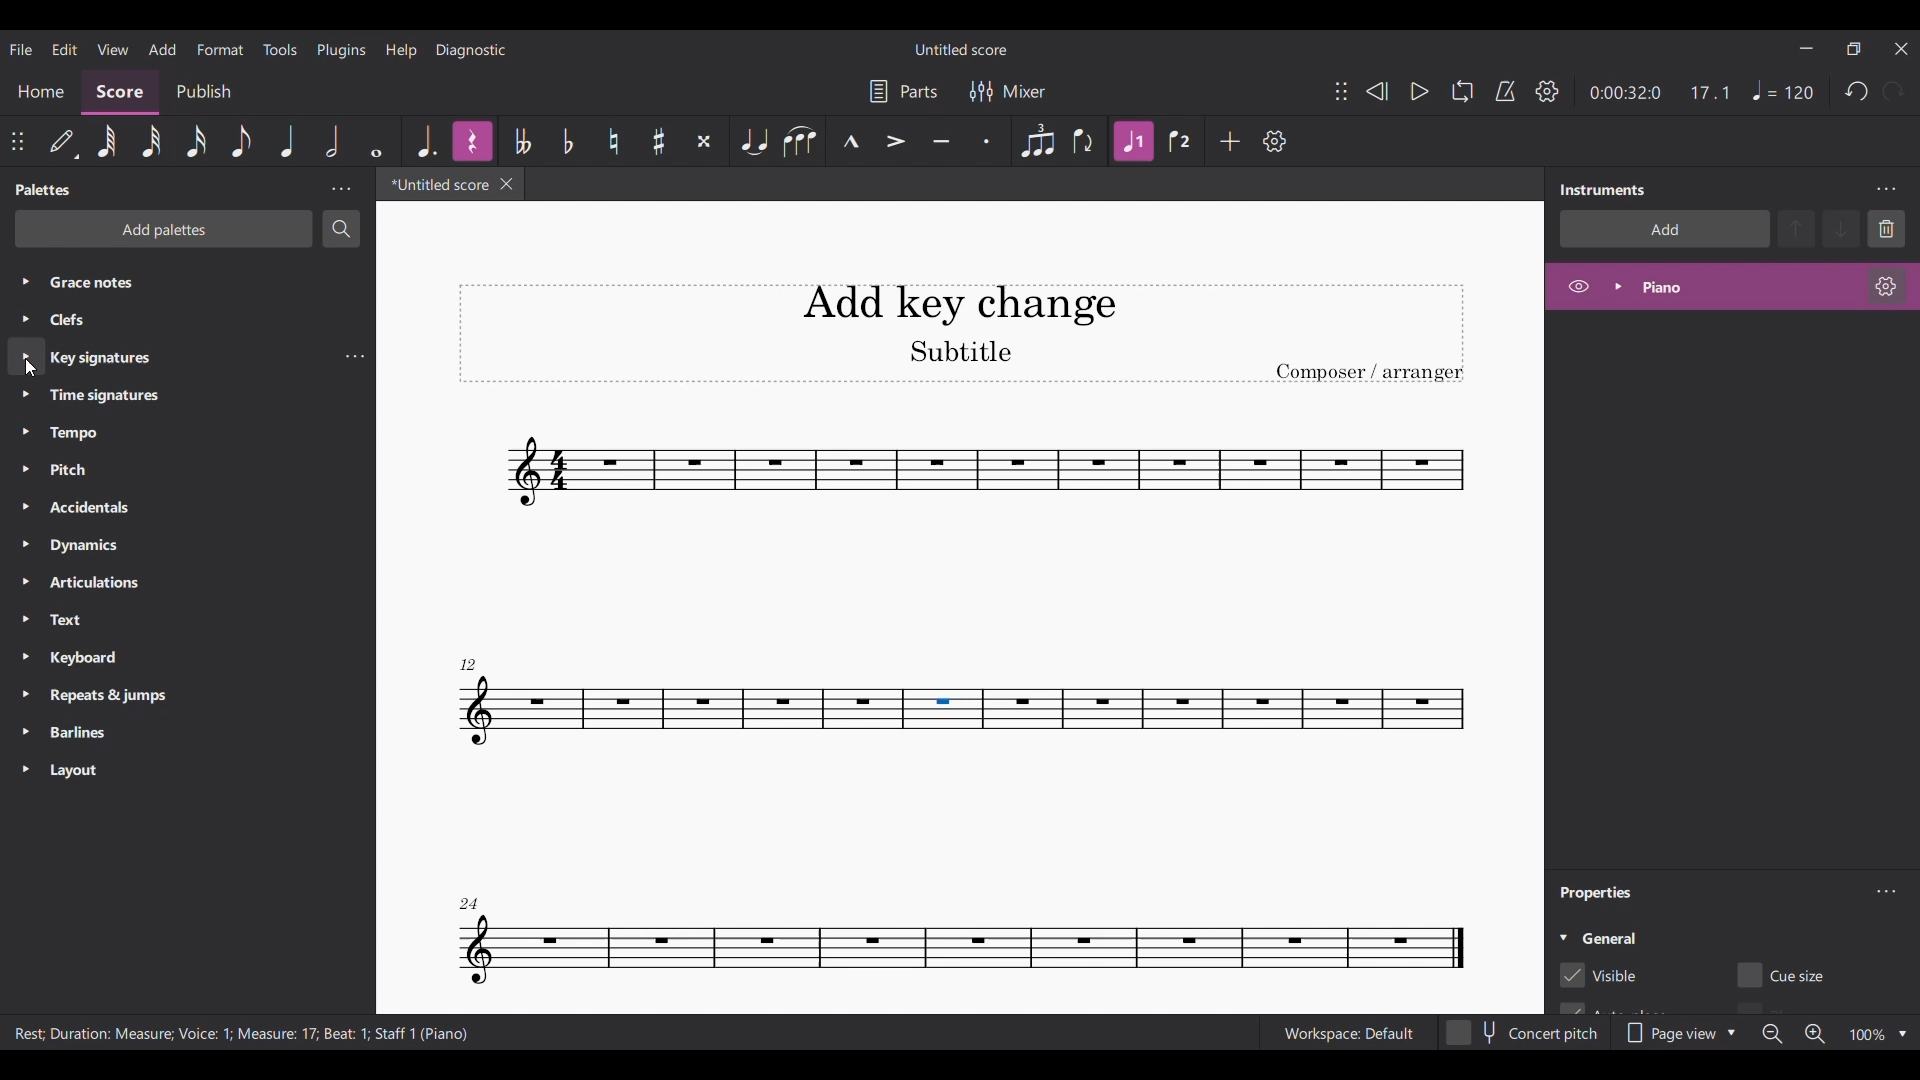 Image resolution: width=1920 pixels, height=1080 pixels. What do you see at coordinates (1886, 229) in the screenshot?
I see `Delete selection` at bounding box center [1886, 229].